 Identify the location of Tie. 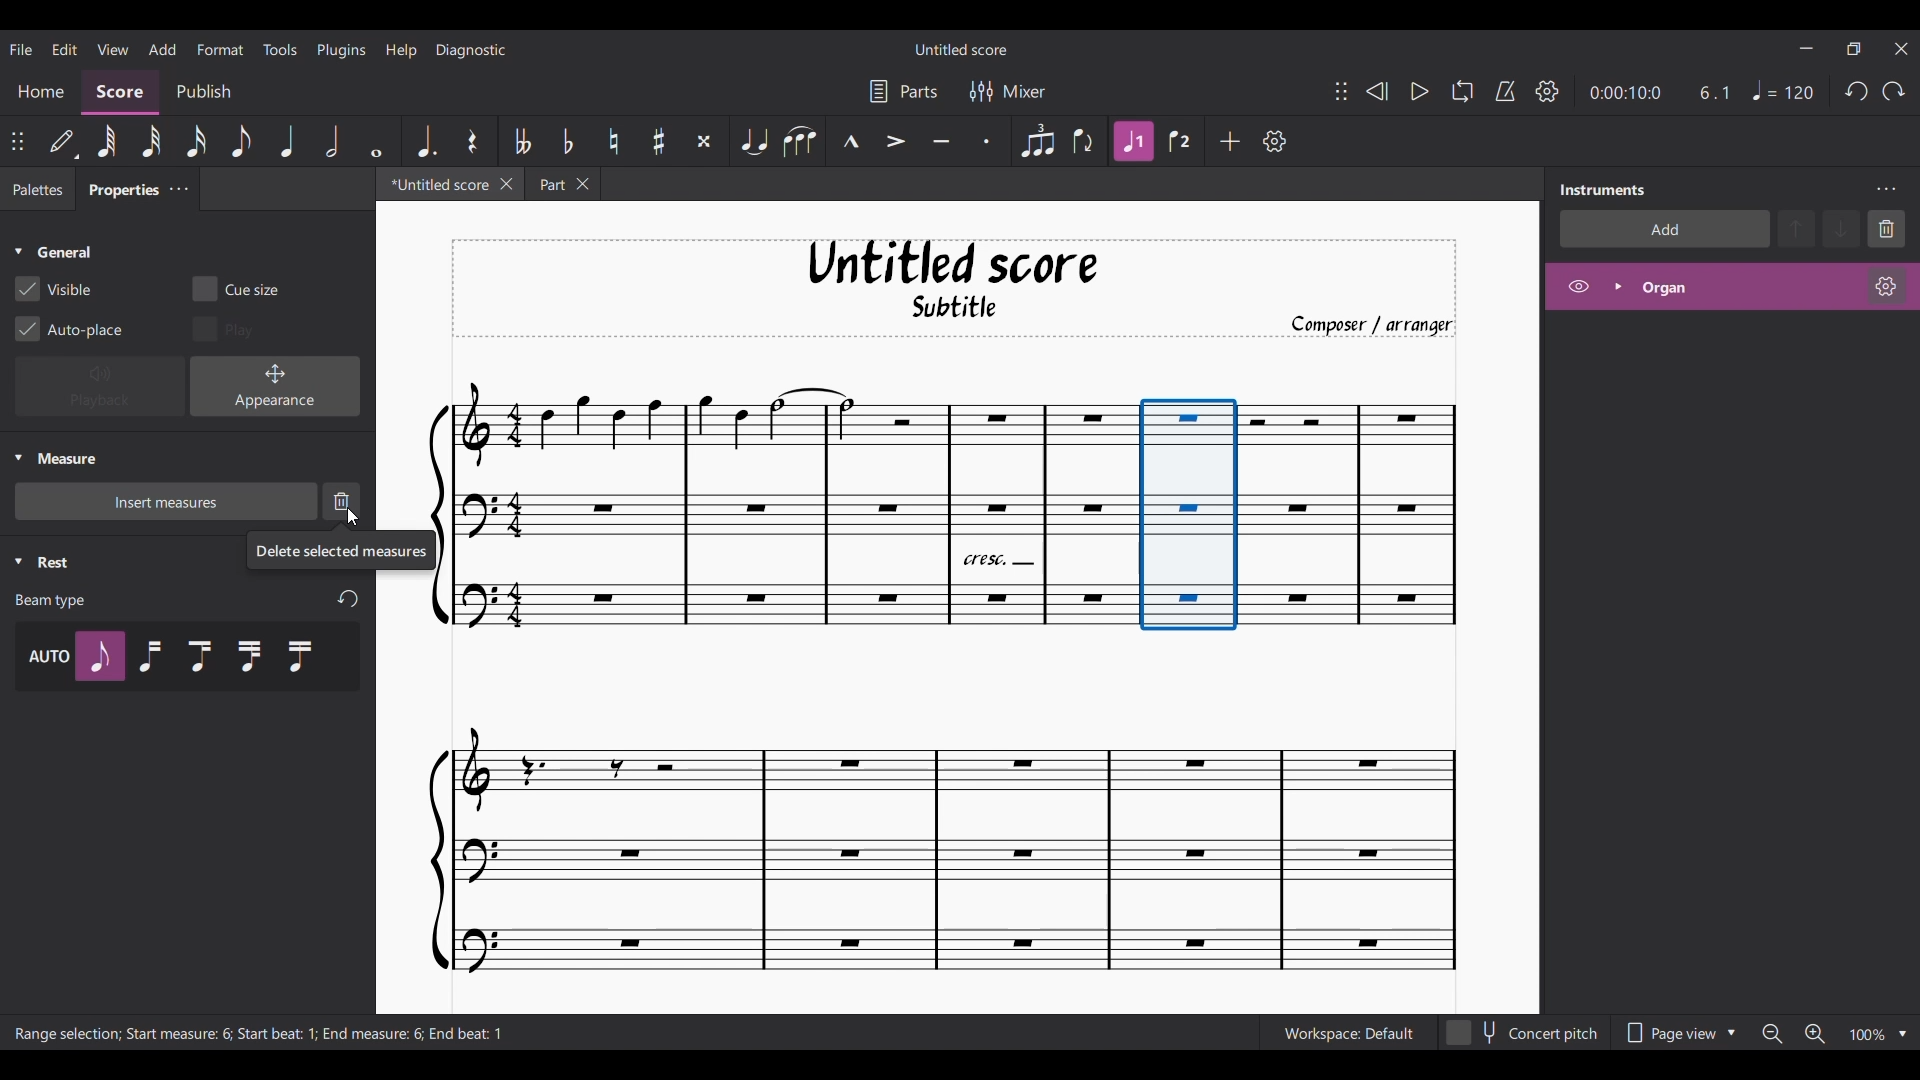
(753, 141).